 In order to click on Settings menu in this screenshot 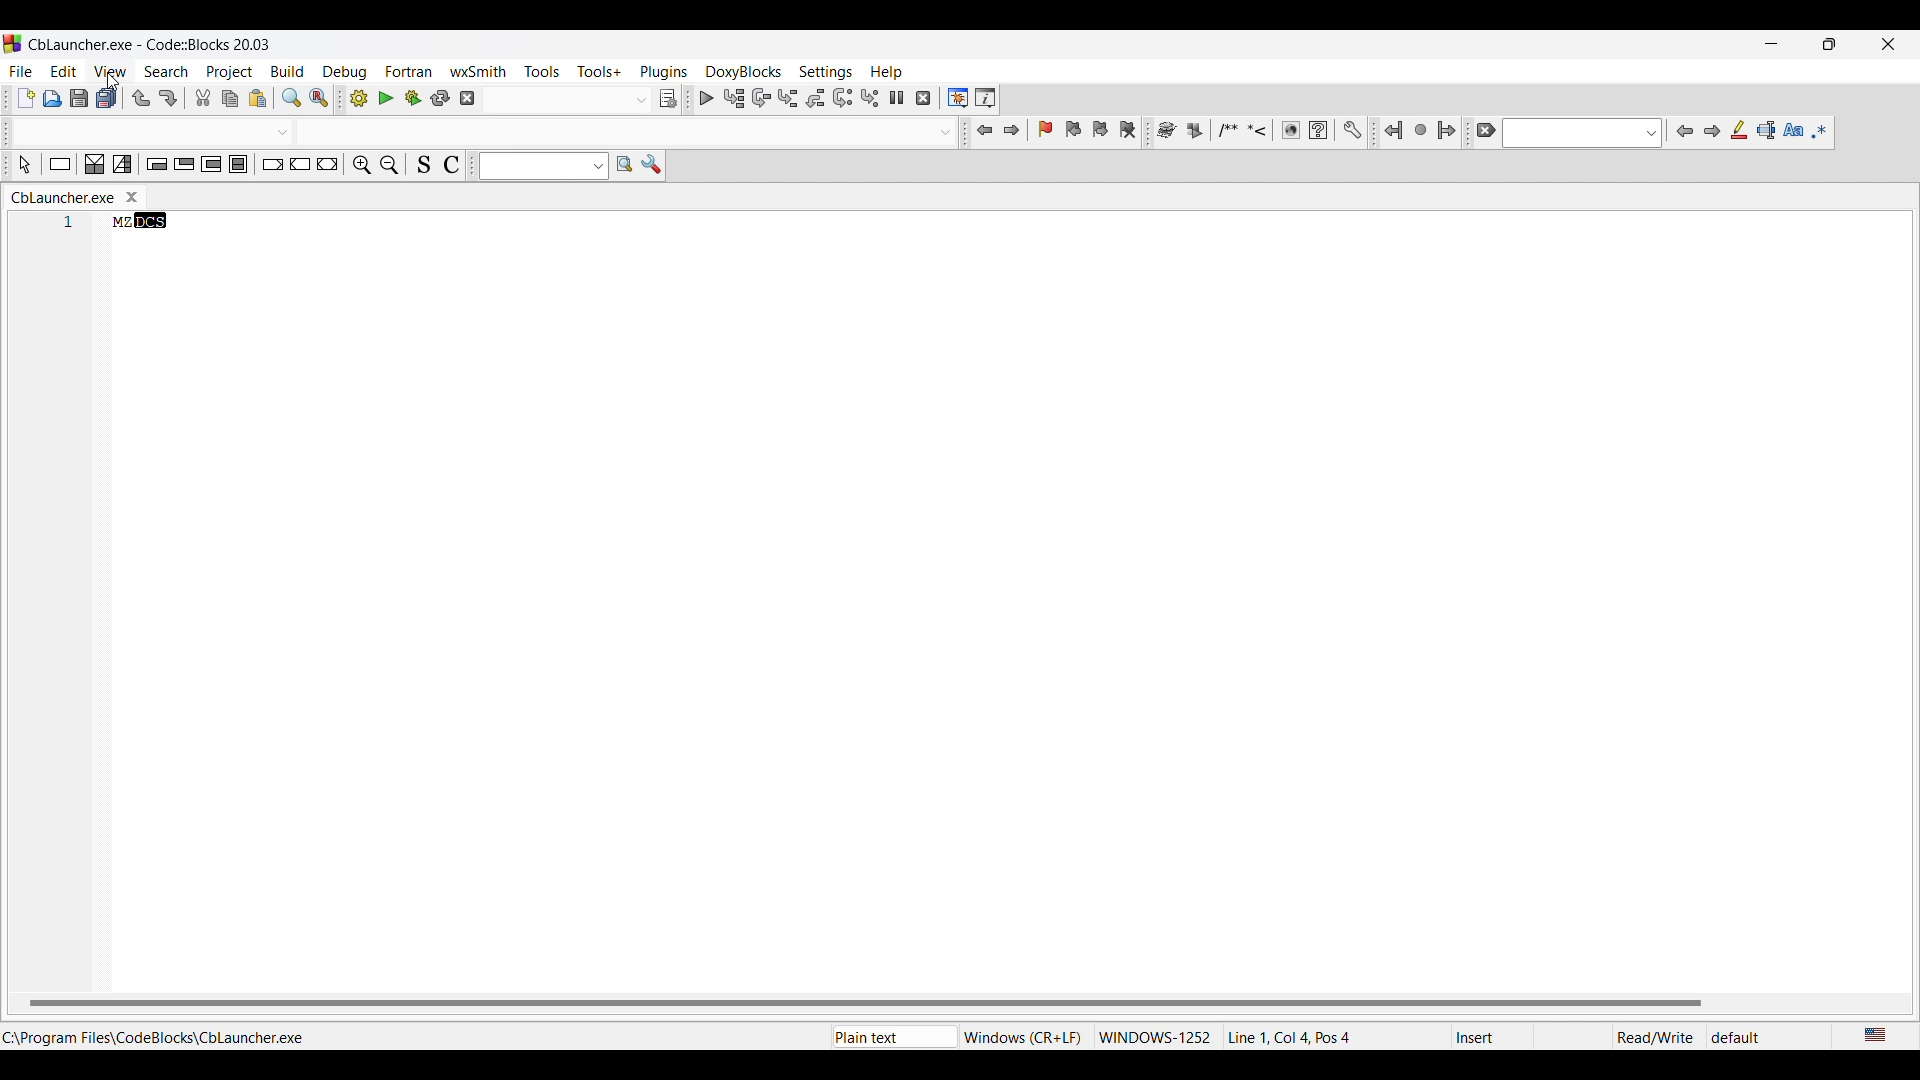, I will do `click(825, 72)`.